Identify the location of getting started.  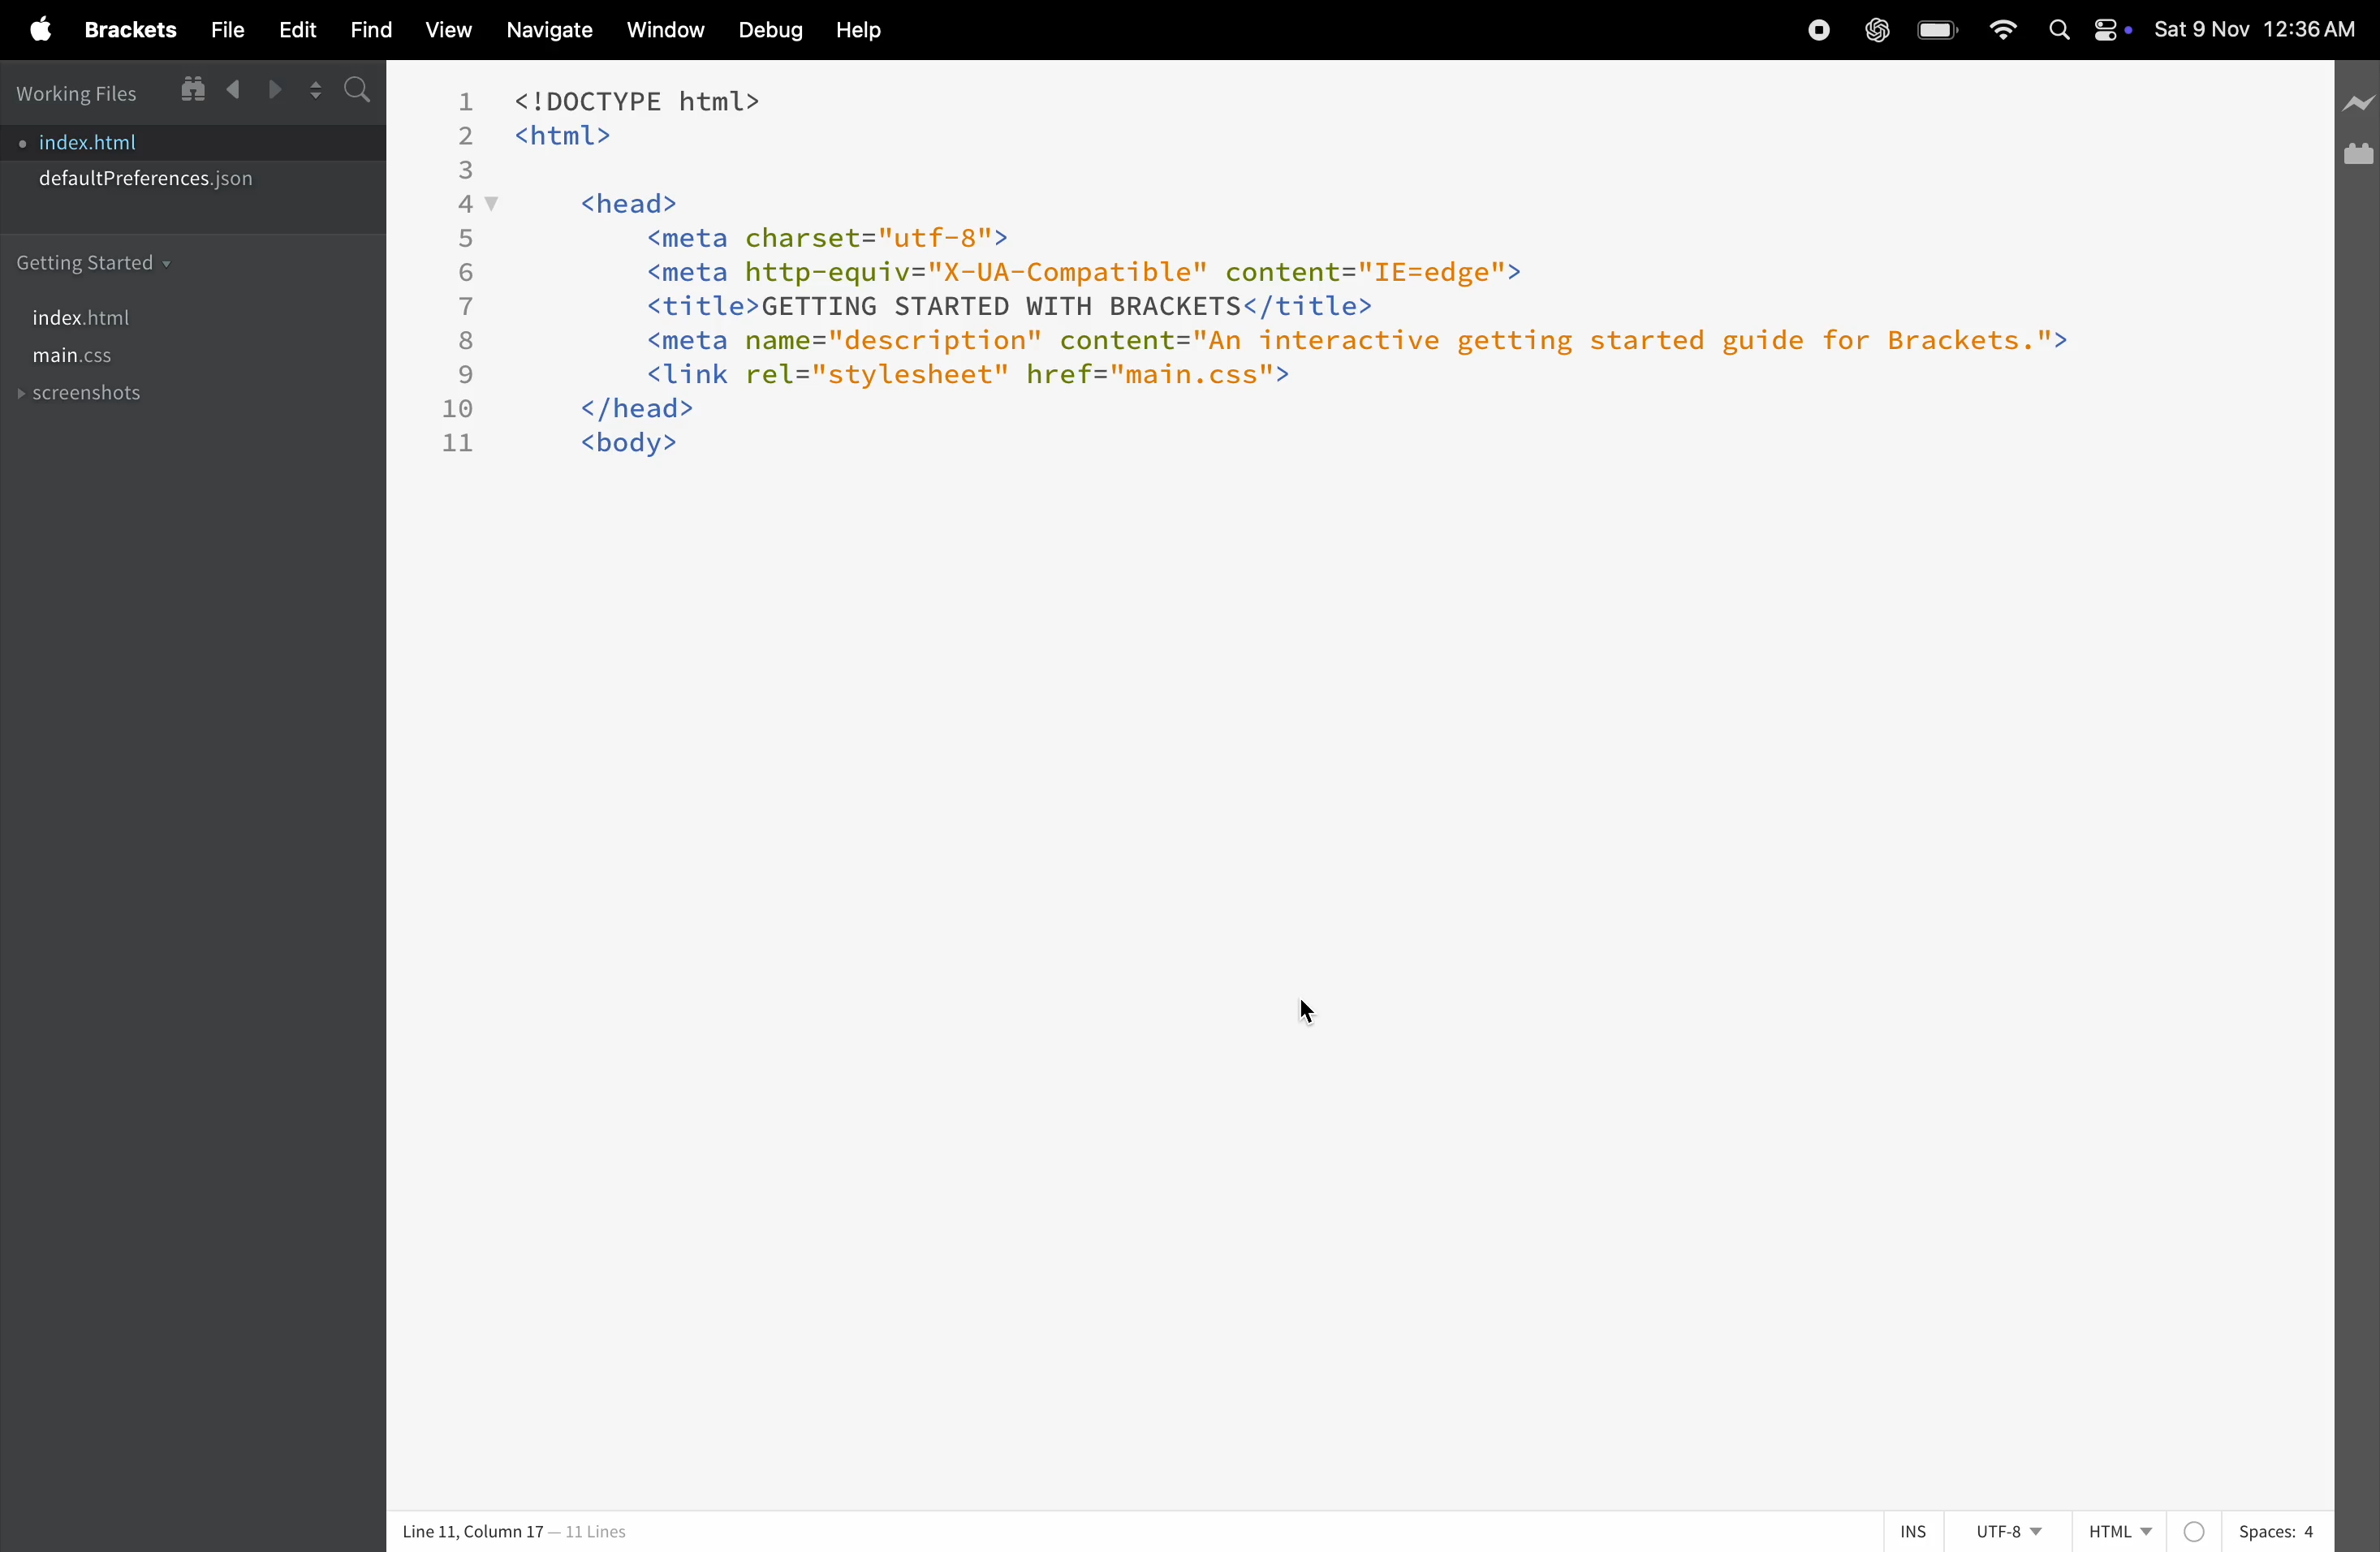
(105, 258).